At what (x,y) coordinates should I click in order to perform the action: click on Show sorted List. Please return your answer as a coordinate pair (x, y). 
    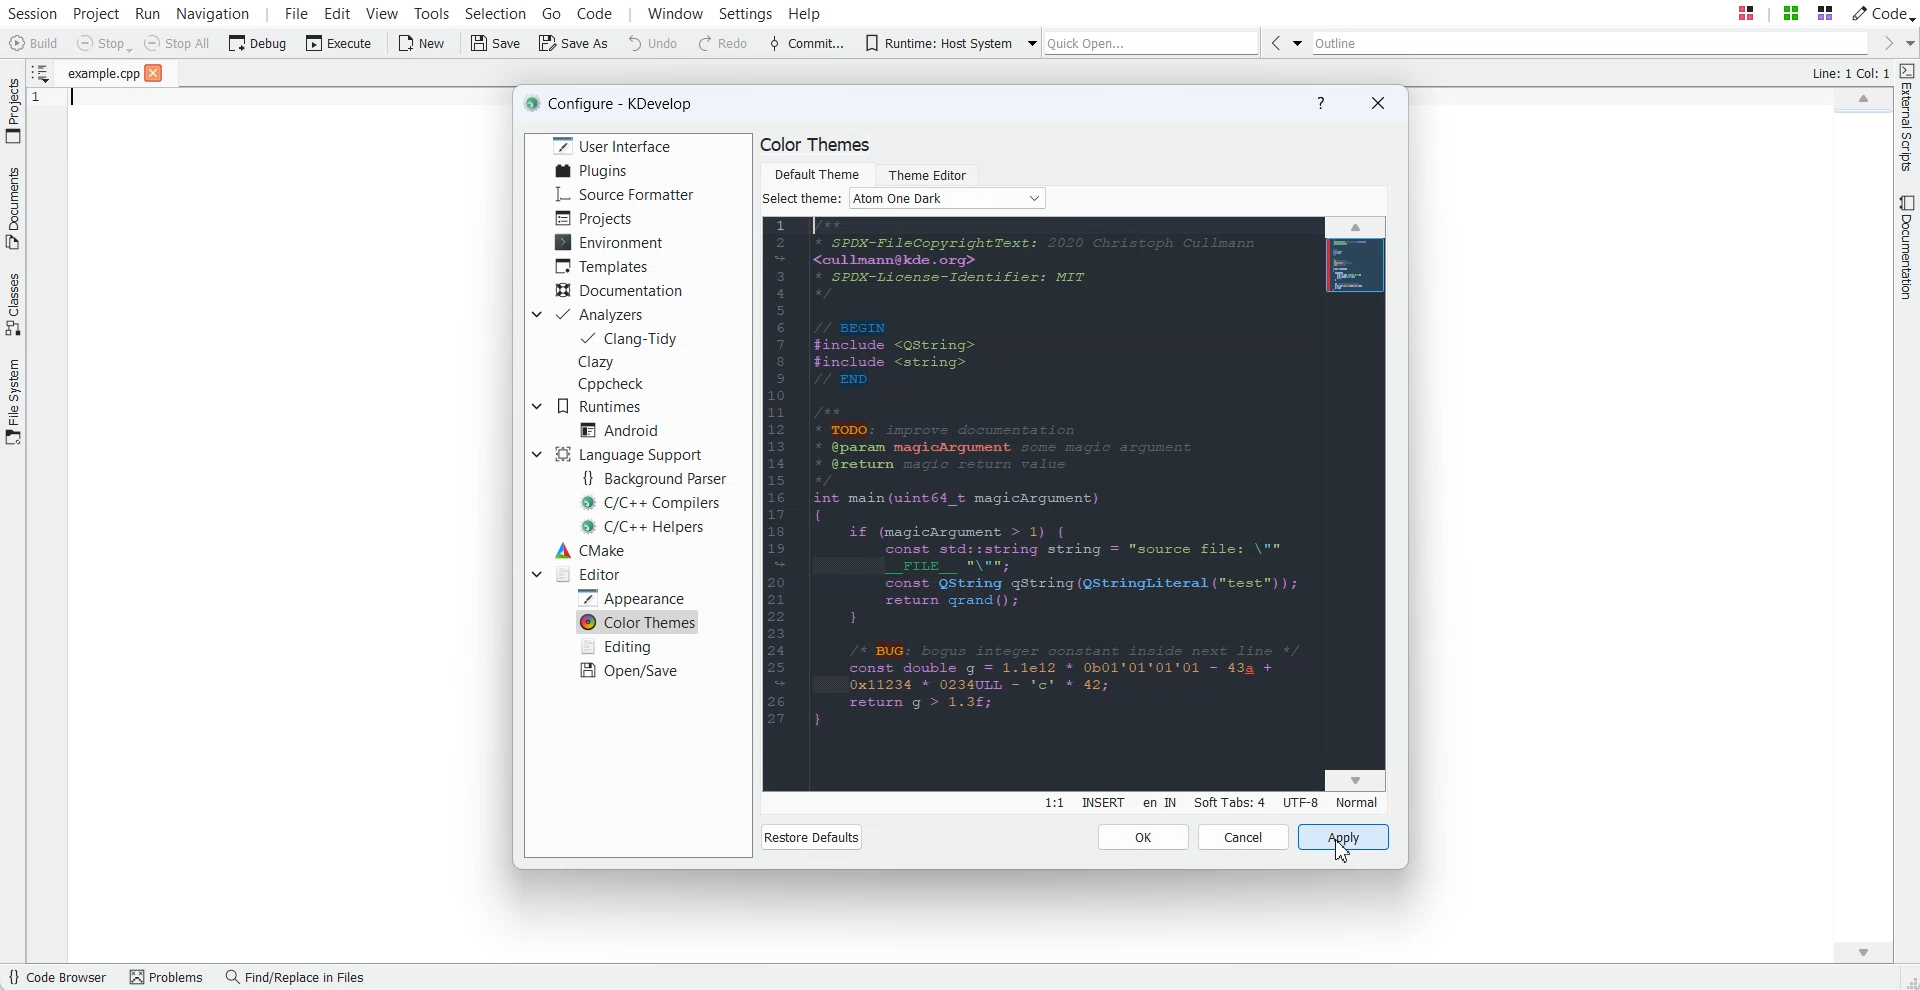
    Looking at the image, I should click on (39, 72).